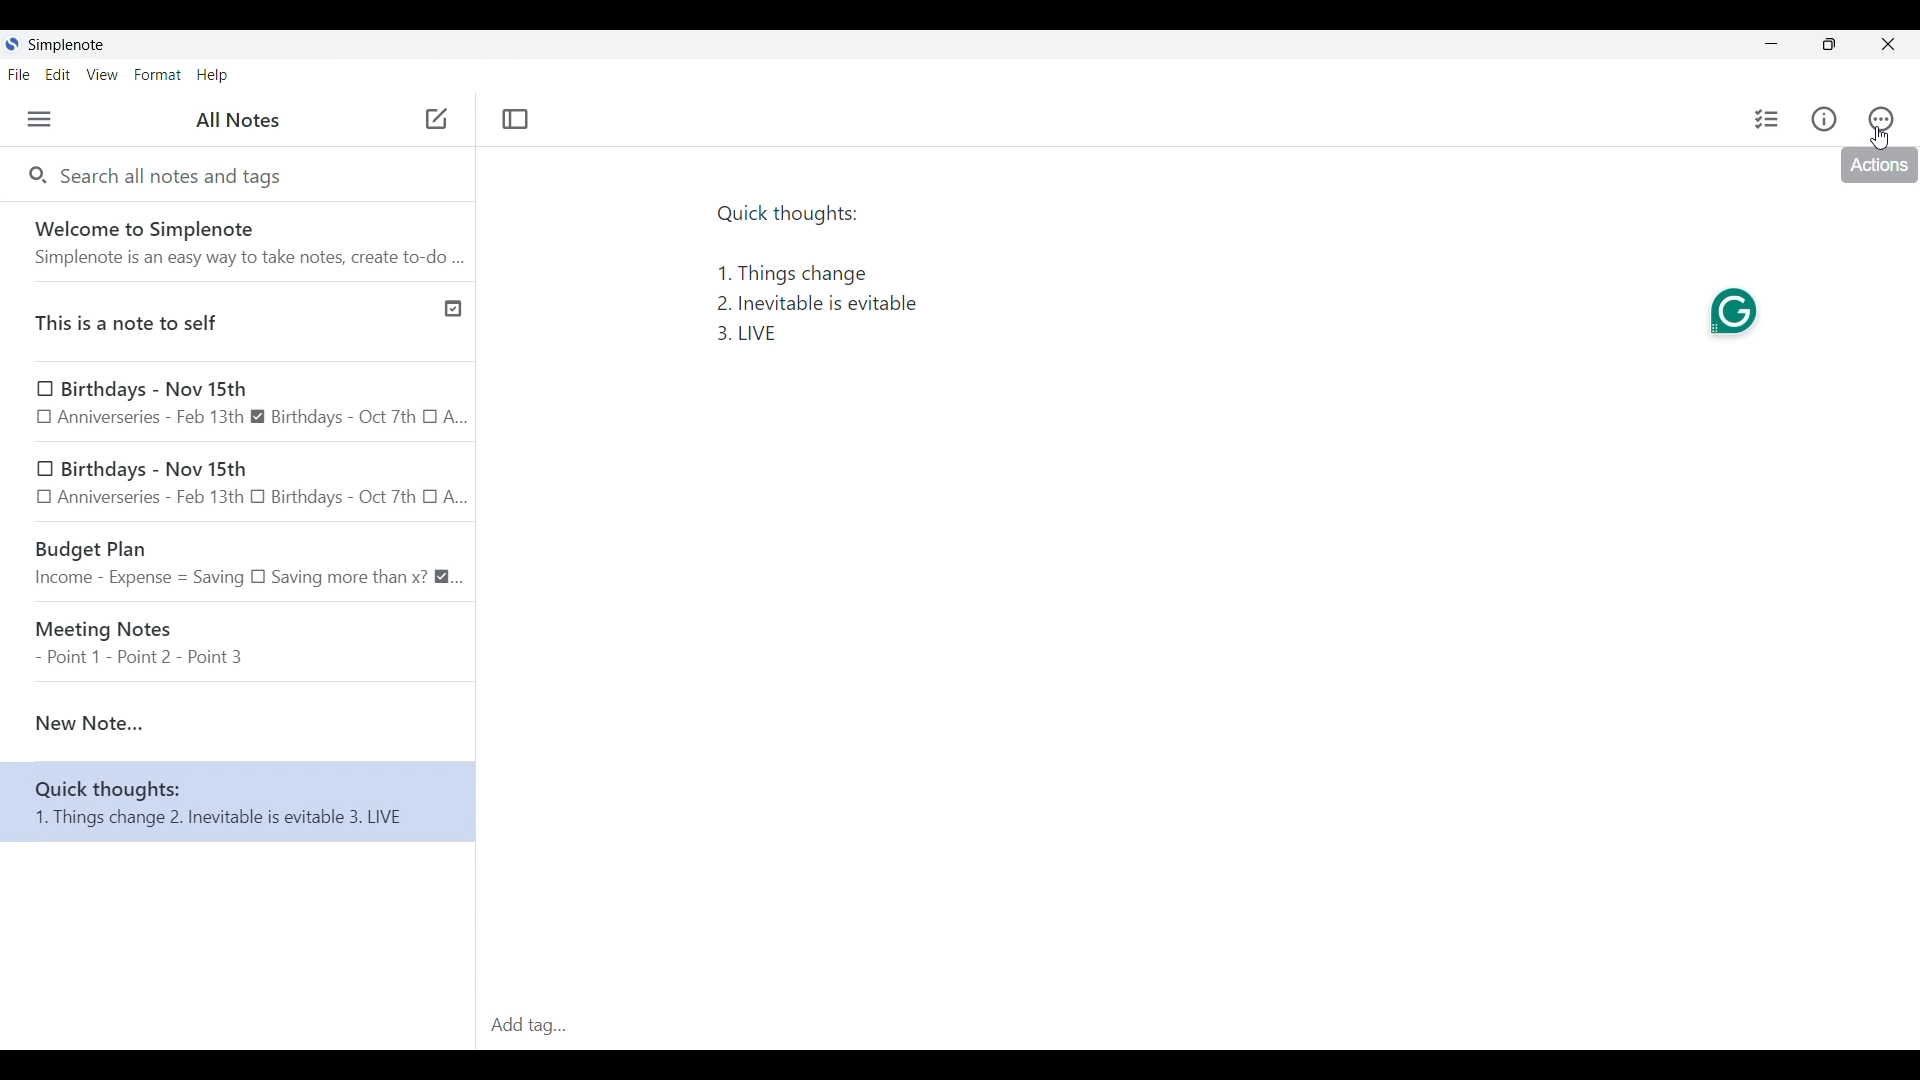 The image size is (1920, 1080). Describe the element at coordinates (434, 117) in the screenshot. I see `cursor` at that location.